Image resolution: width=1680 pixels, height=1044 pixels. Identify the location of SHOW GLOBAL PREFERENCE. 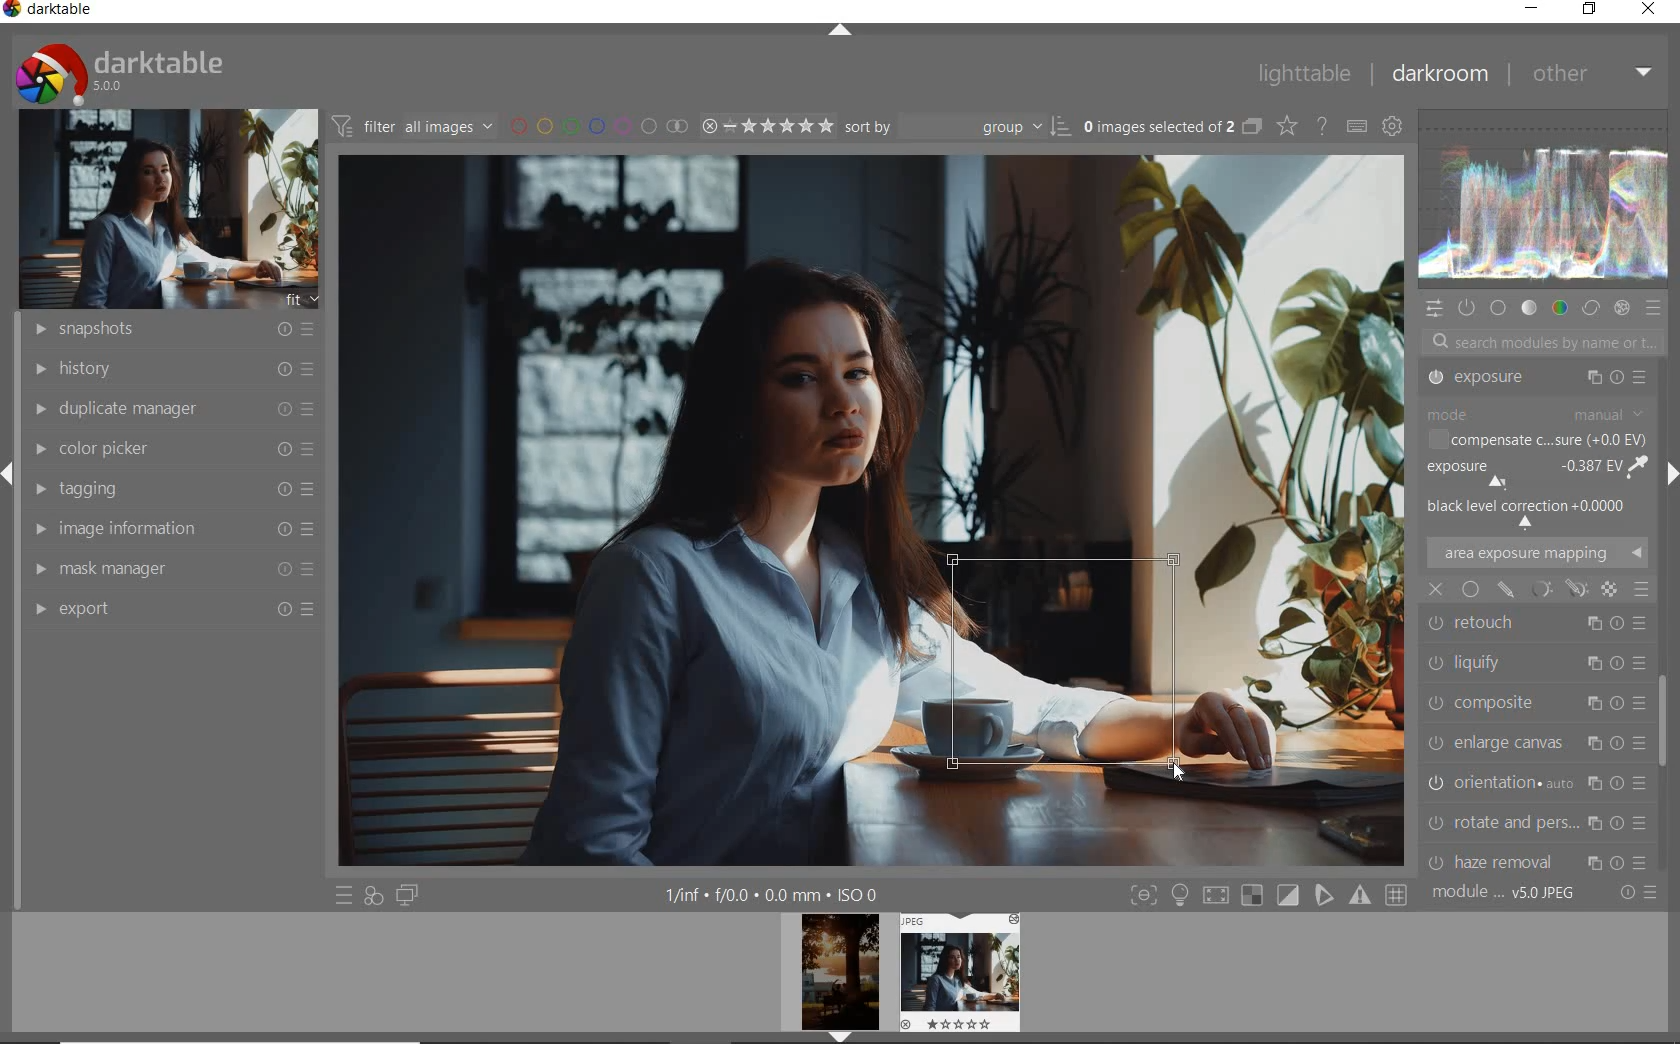
(1394, 126).